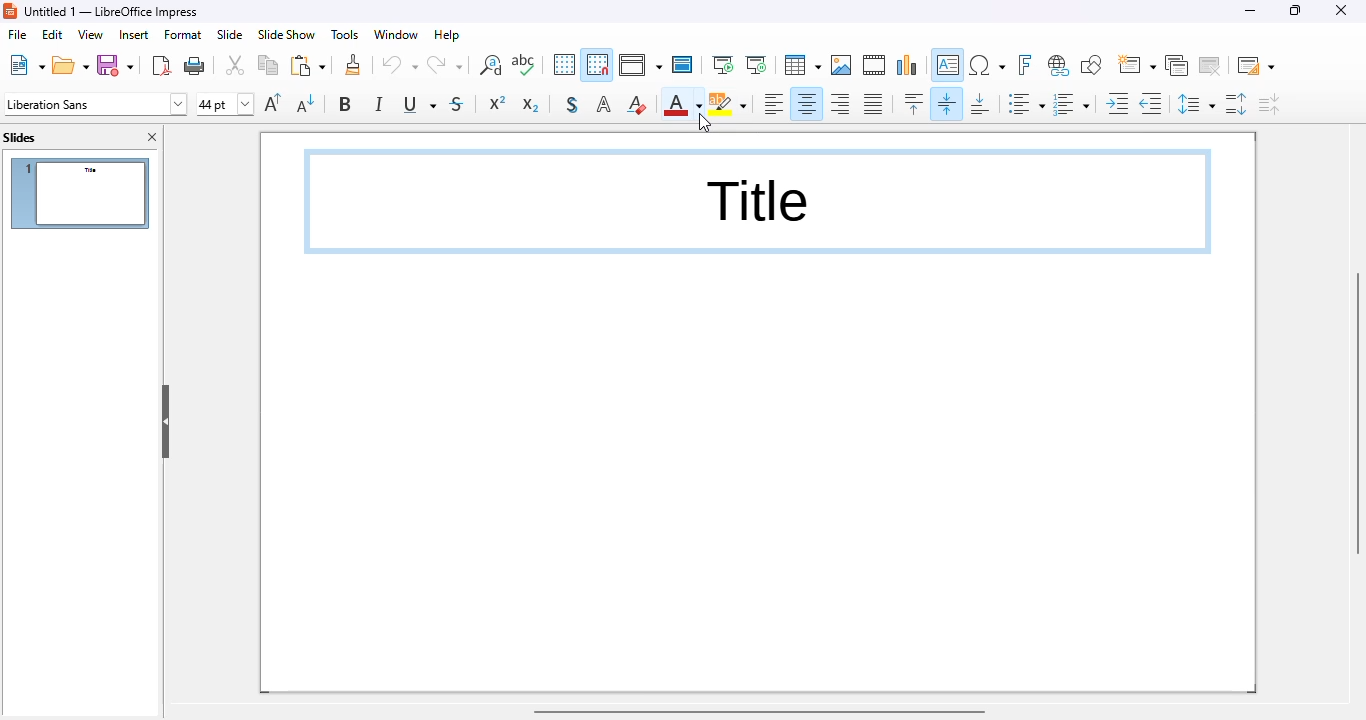 The height and width of the screenshot is (720, 1366). Describe the element at coordinates (154, 137) in the screenshot. I see `close pane` at that location.